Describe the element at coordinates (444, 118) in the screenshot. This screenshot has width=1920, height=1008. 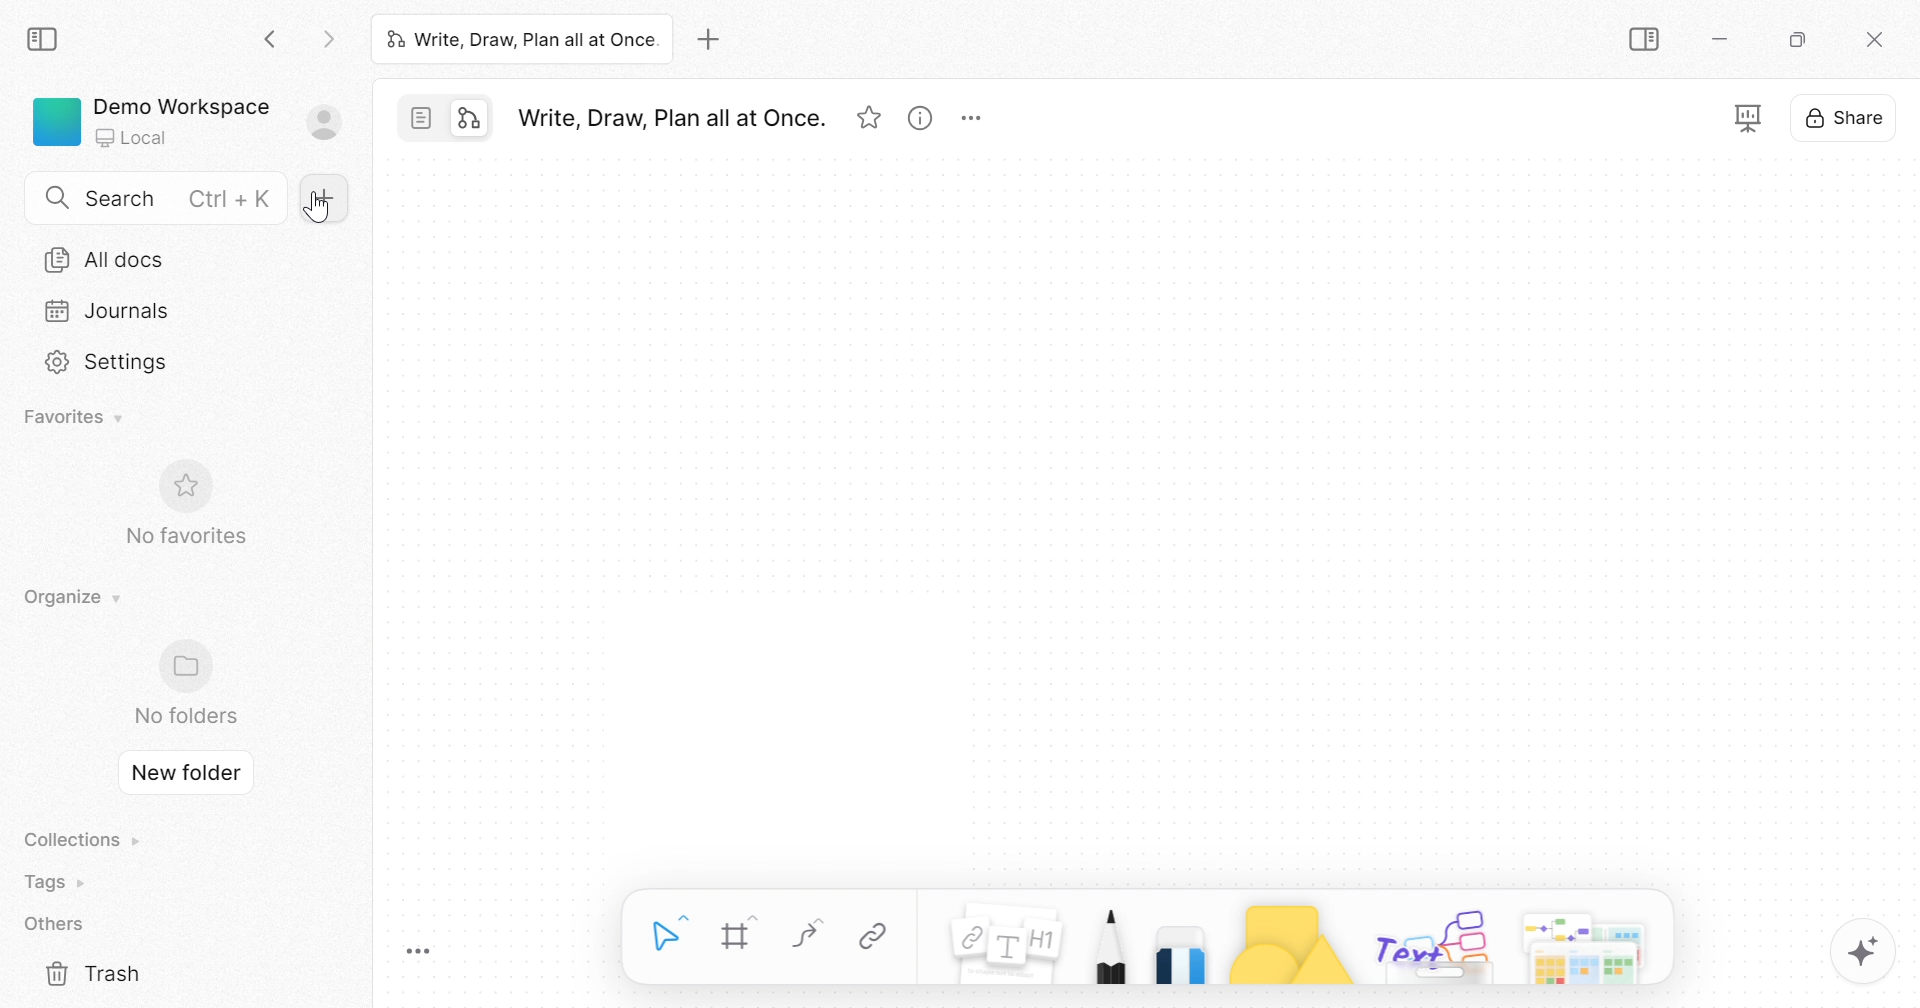
I see `Switch` at that location.